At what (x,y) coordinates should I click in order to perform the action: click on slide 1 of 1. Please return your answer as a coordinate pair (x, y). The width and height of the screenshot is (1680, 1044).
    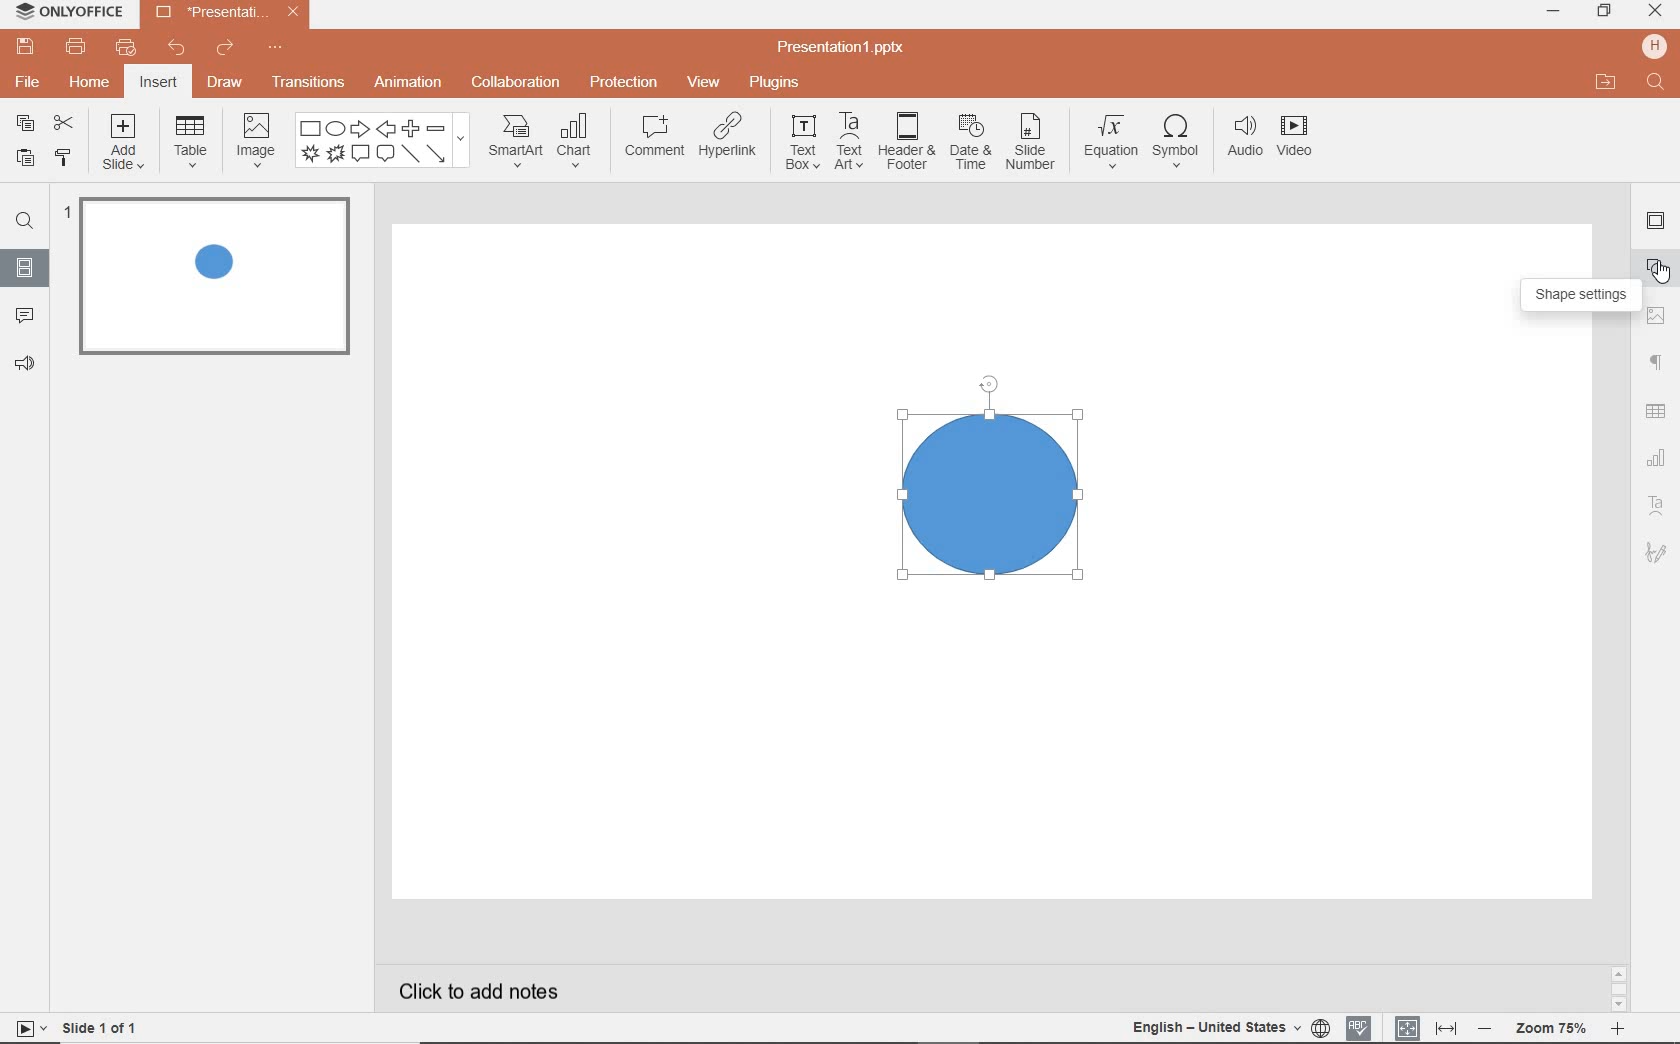
    Looking at the image, I should click on (101, 1026).